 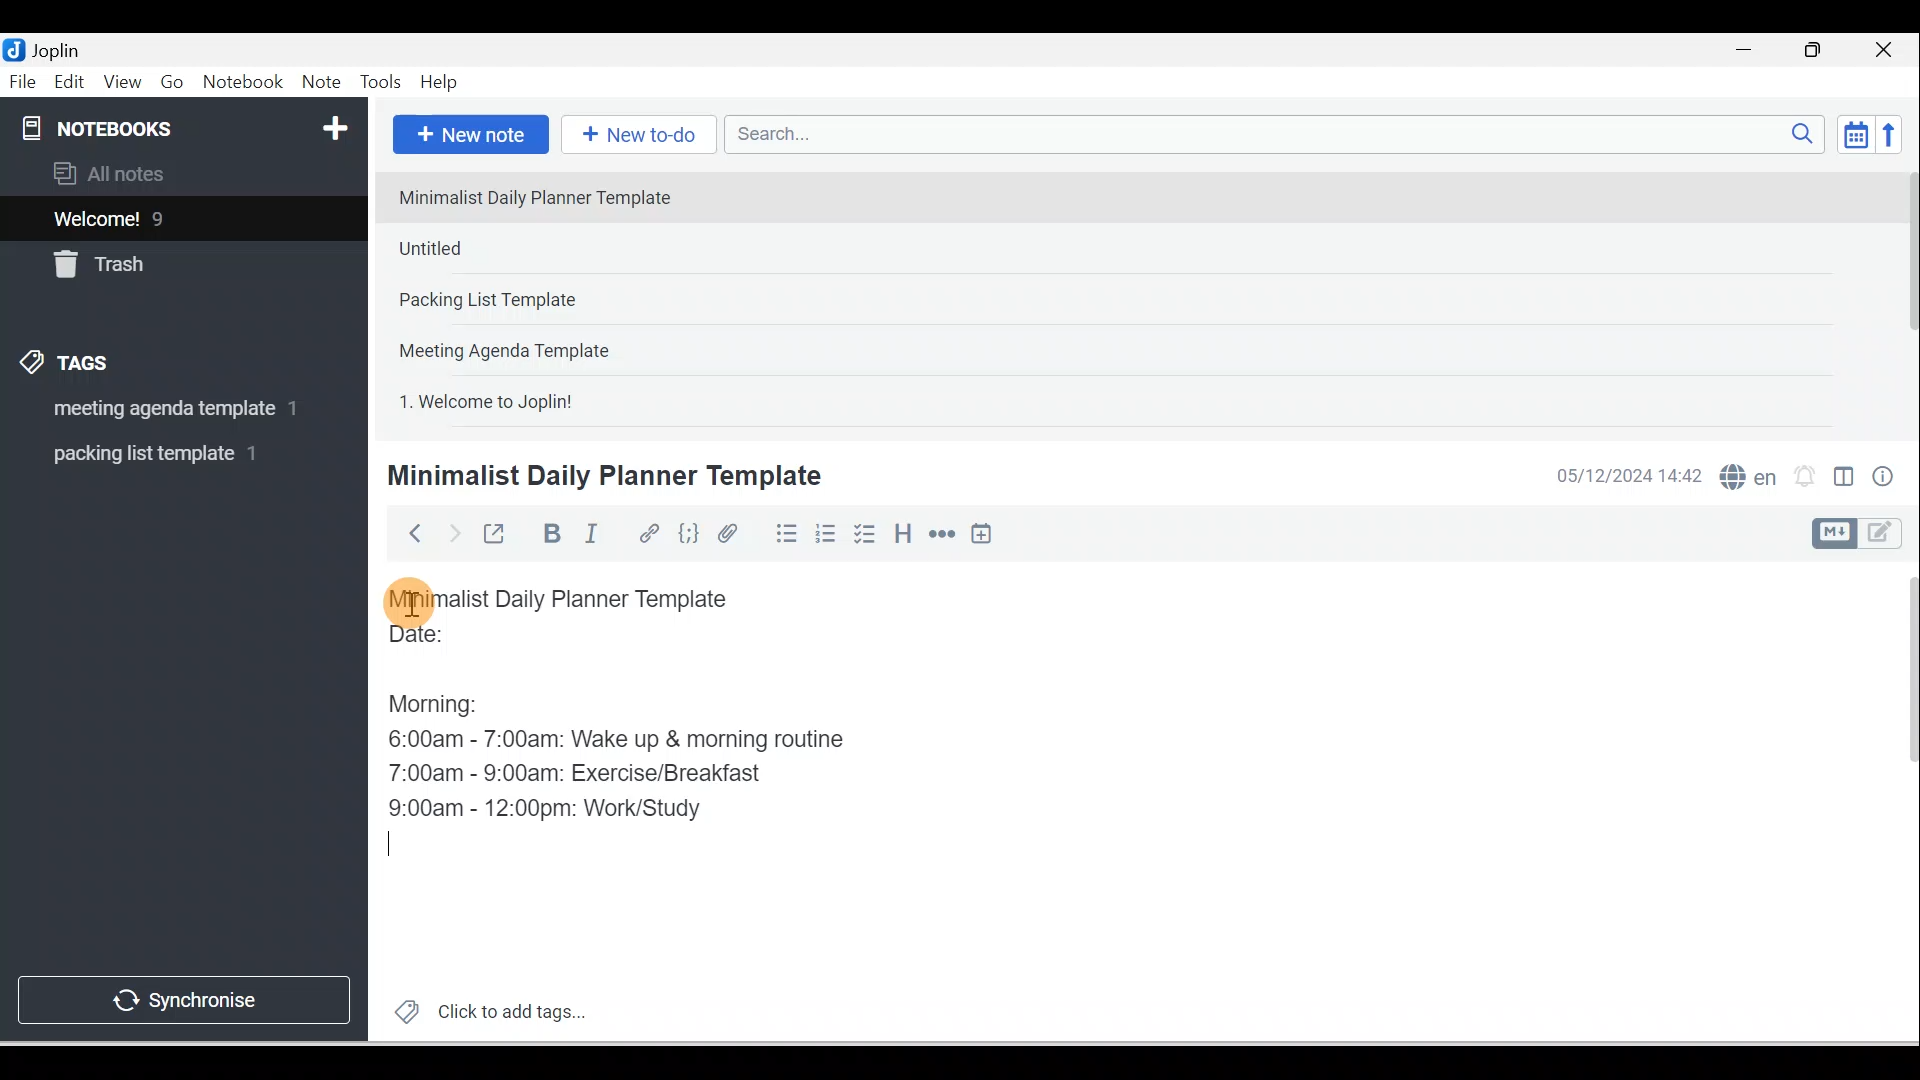 I want to click on Date:, so click(x=473, y=643).